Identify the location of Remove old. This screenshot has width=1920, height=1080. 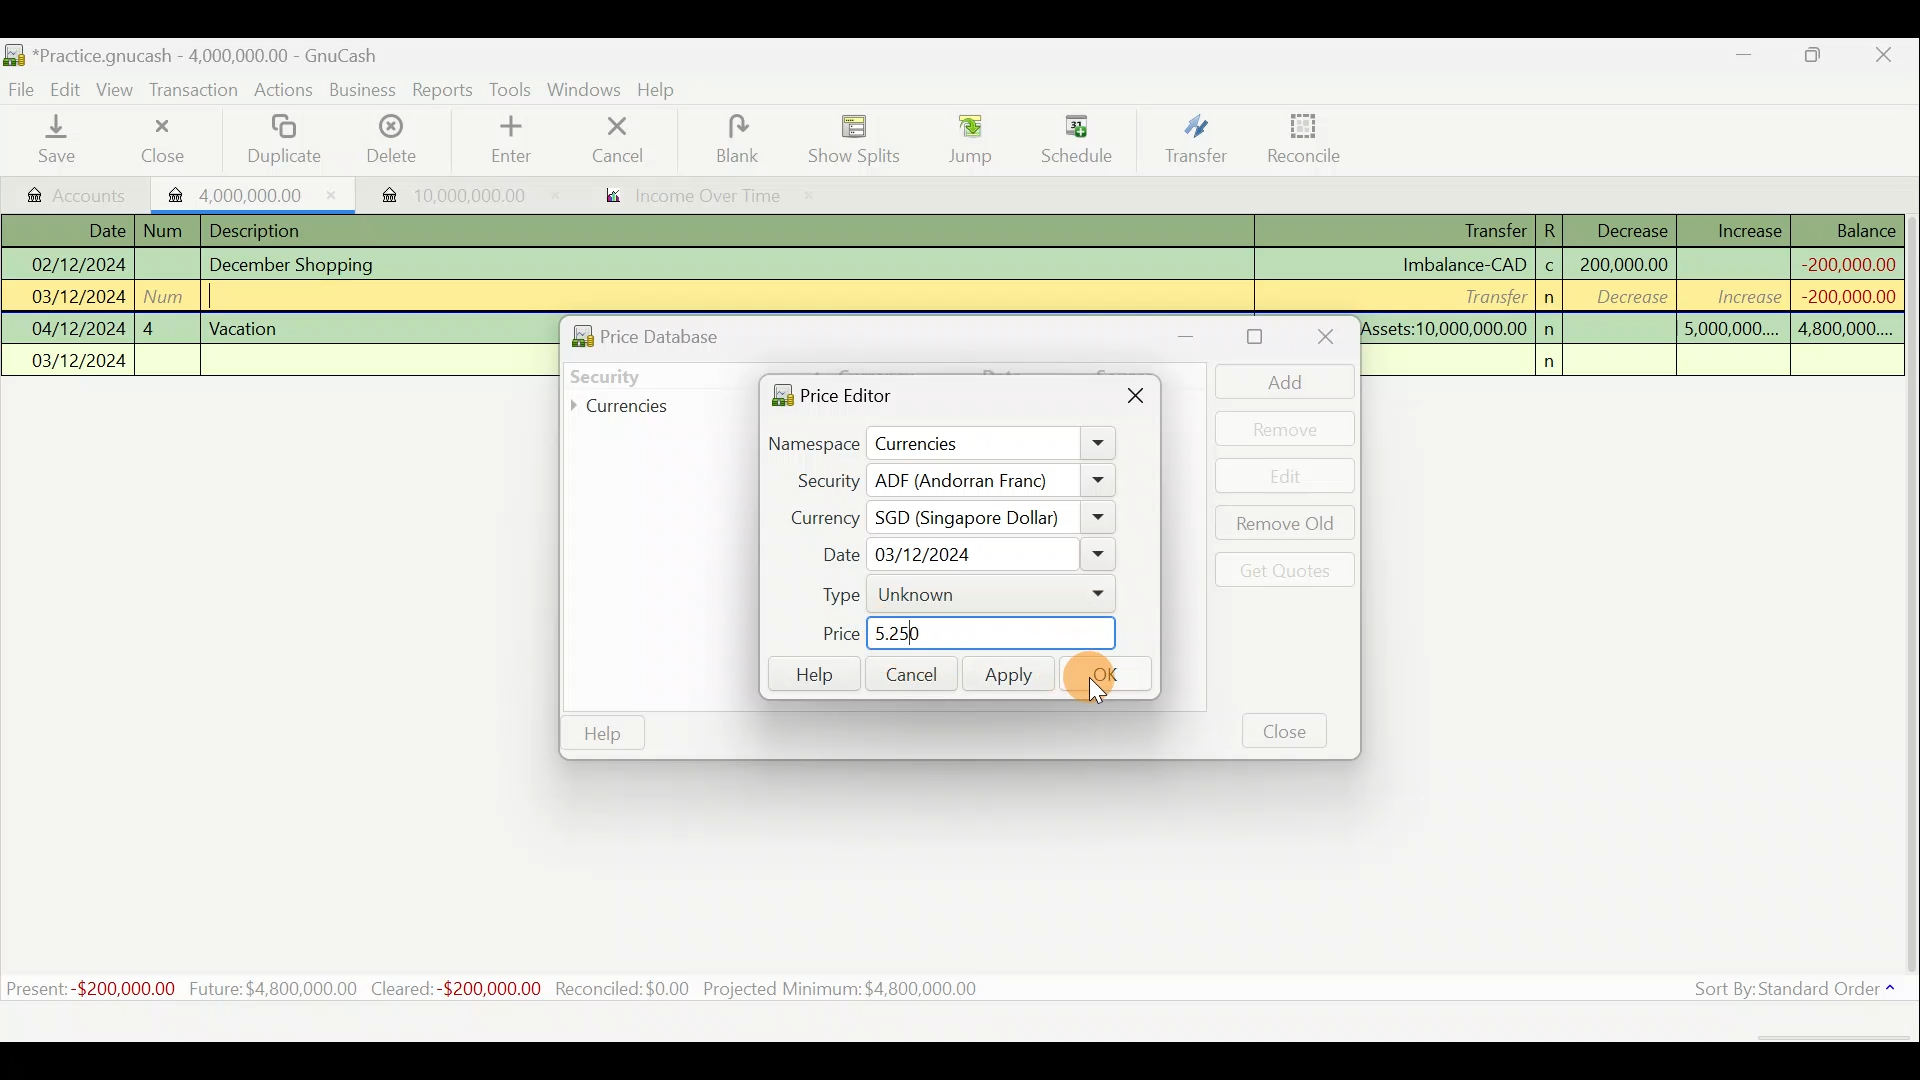
(1281, 525).